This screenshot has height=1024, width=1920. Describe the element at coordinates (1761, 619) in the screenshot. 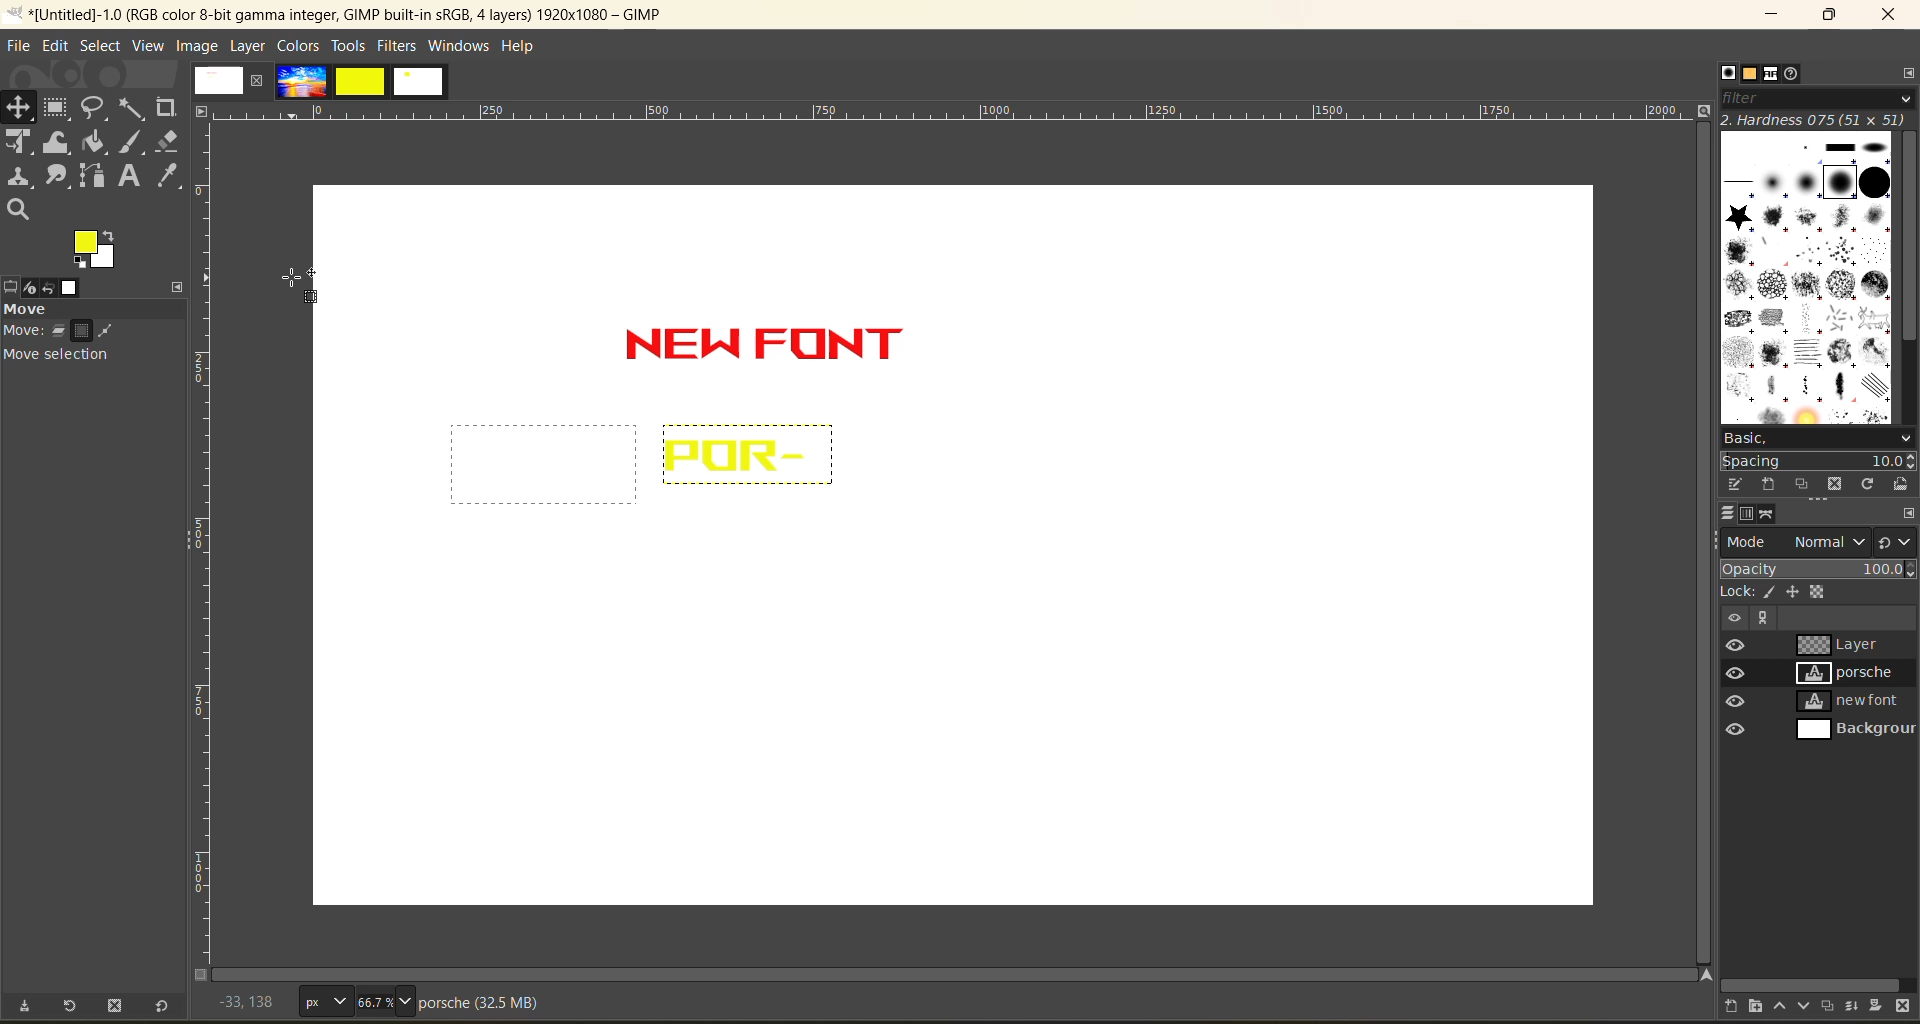

I see `` at that location.